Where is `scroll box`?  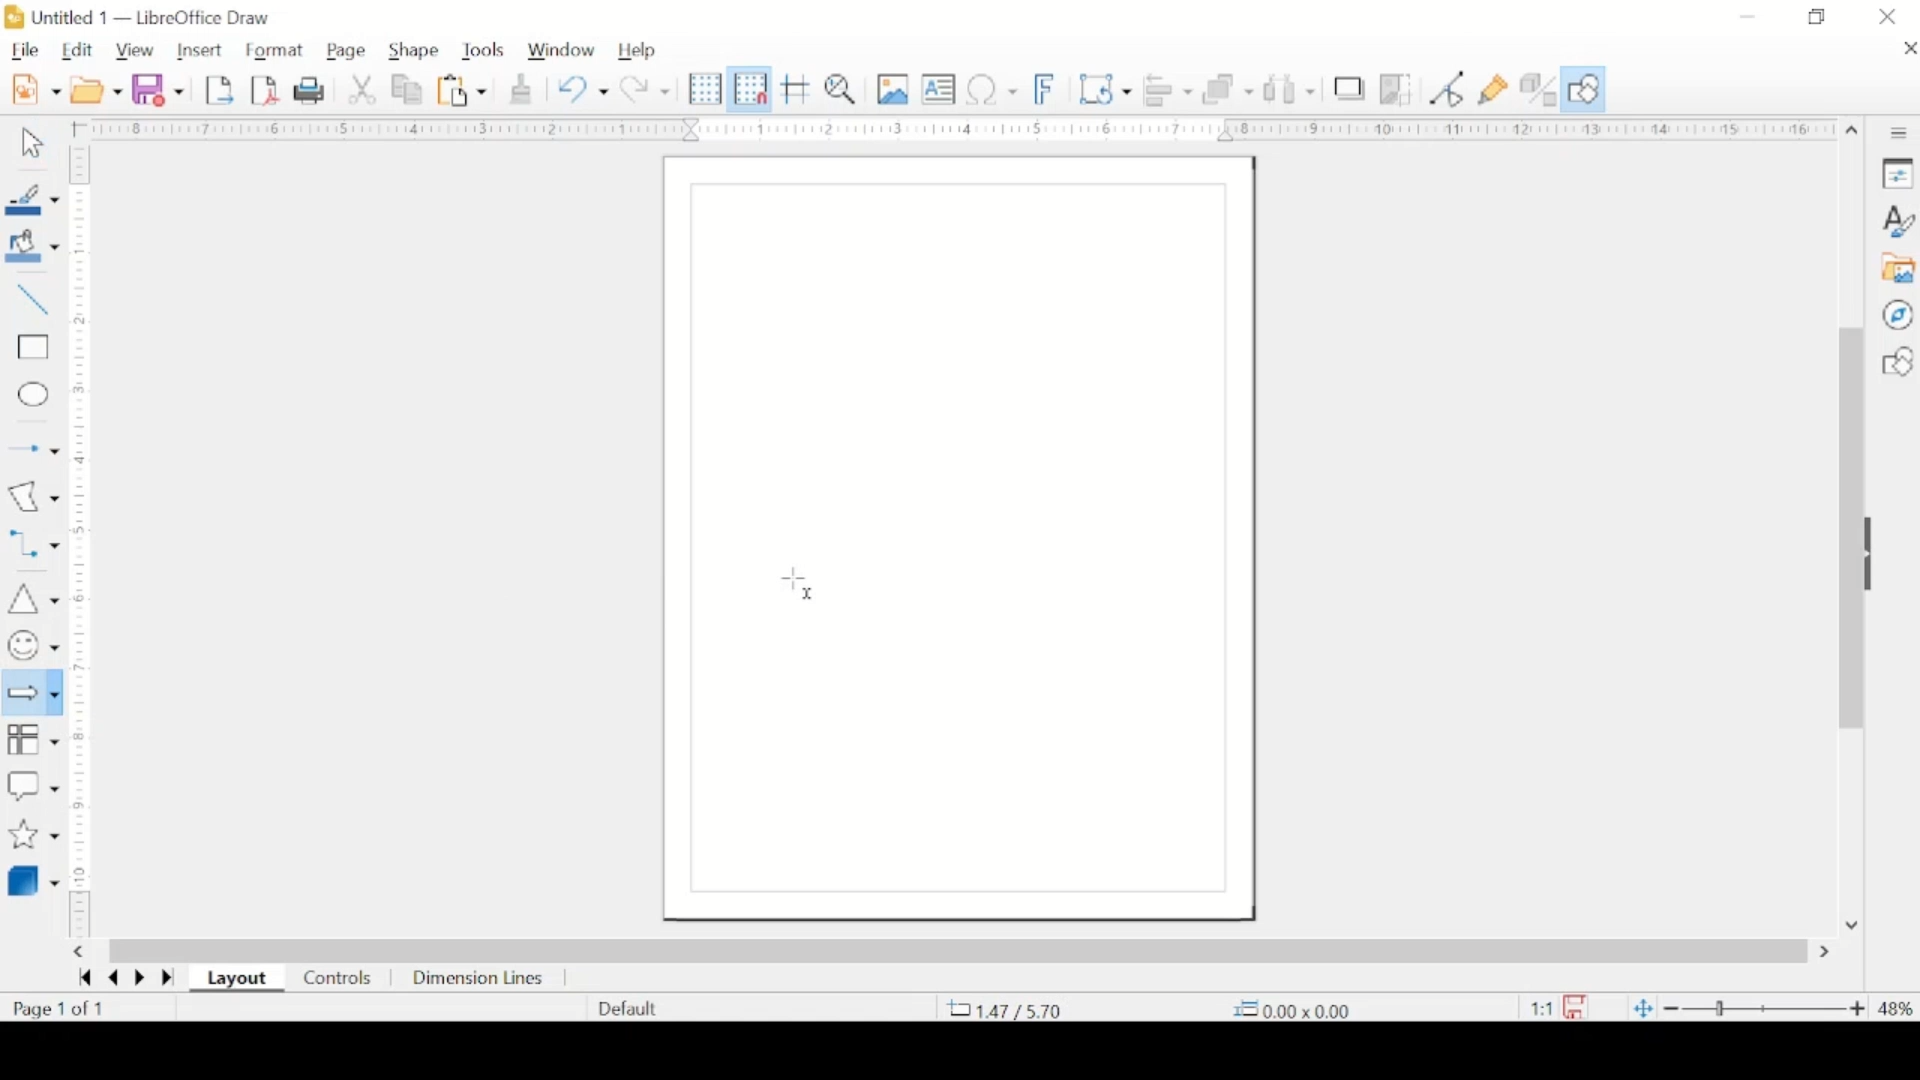
scroll box is located at coordinates (959, 951).